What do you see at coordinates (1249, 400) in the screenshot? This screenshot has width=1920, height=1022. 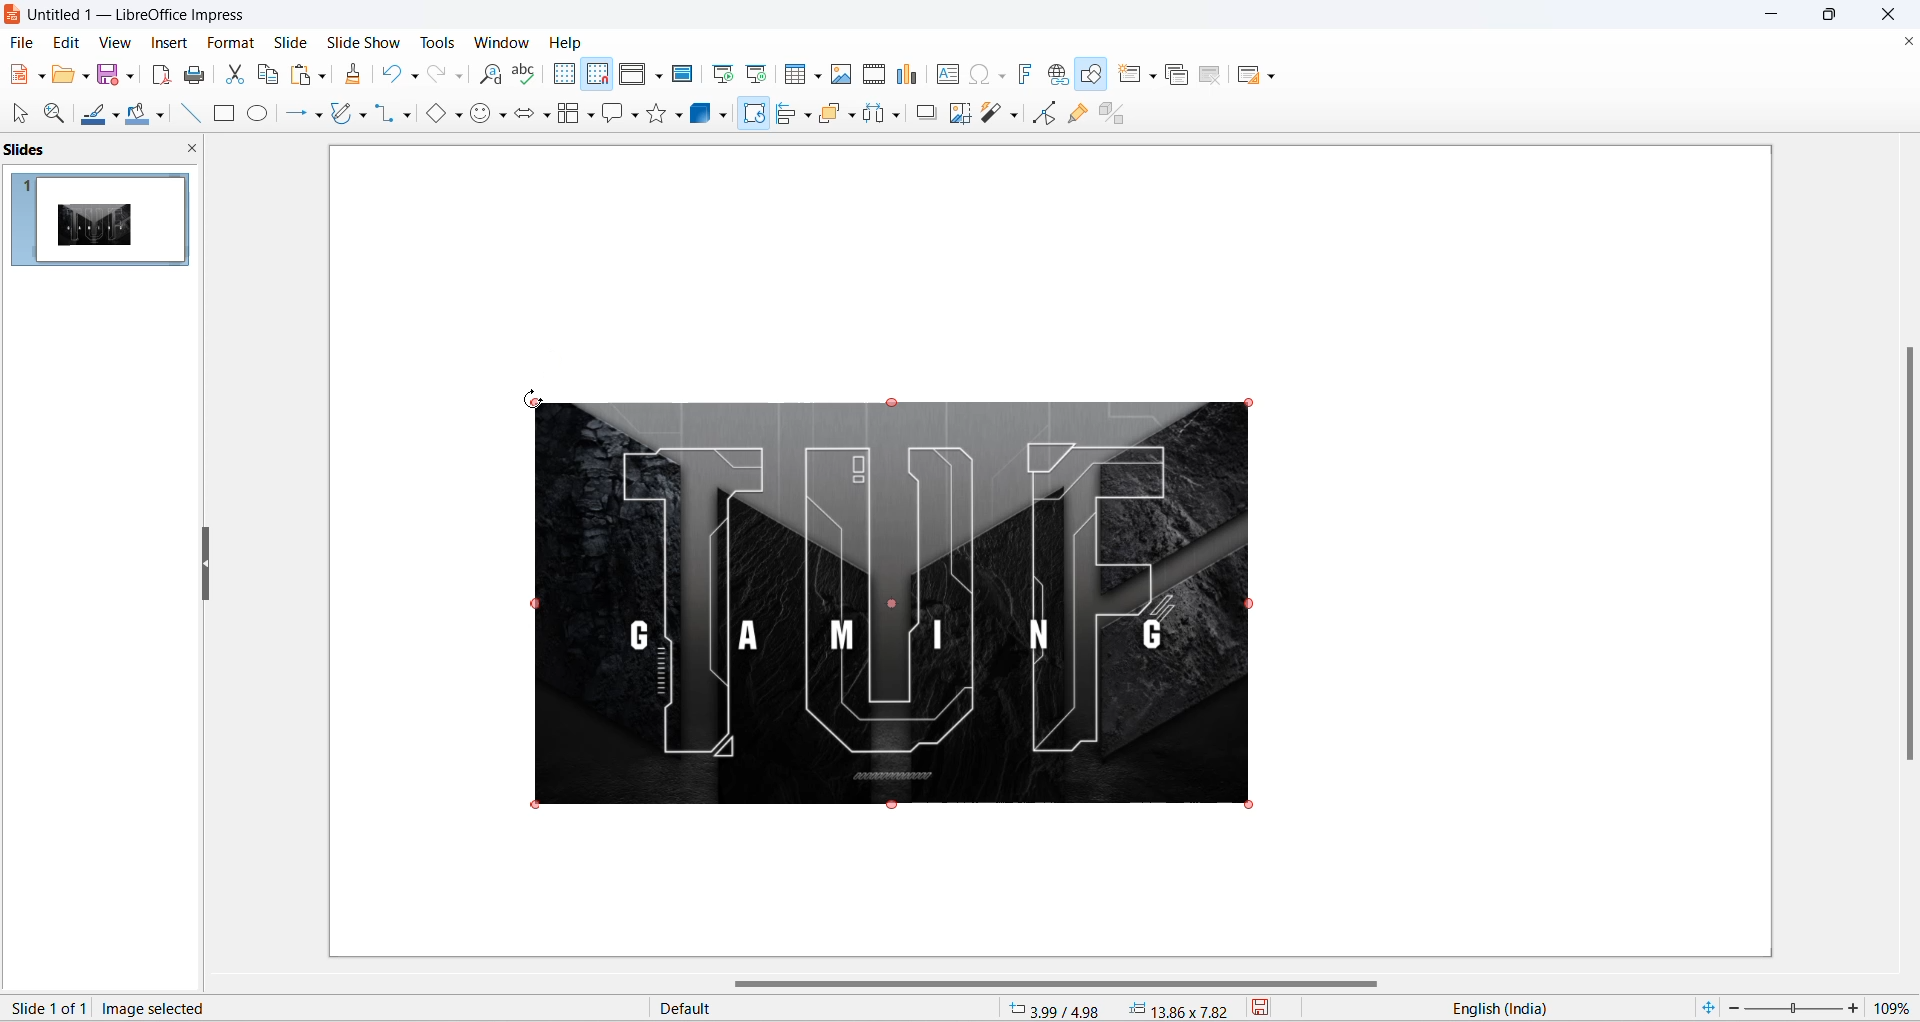 I see `image selection markup` at bounding box center [1249, 400].